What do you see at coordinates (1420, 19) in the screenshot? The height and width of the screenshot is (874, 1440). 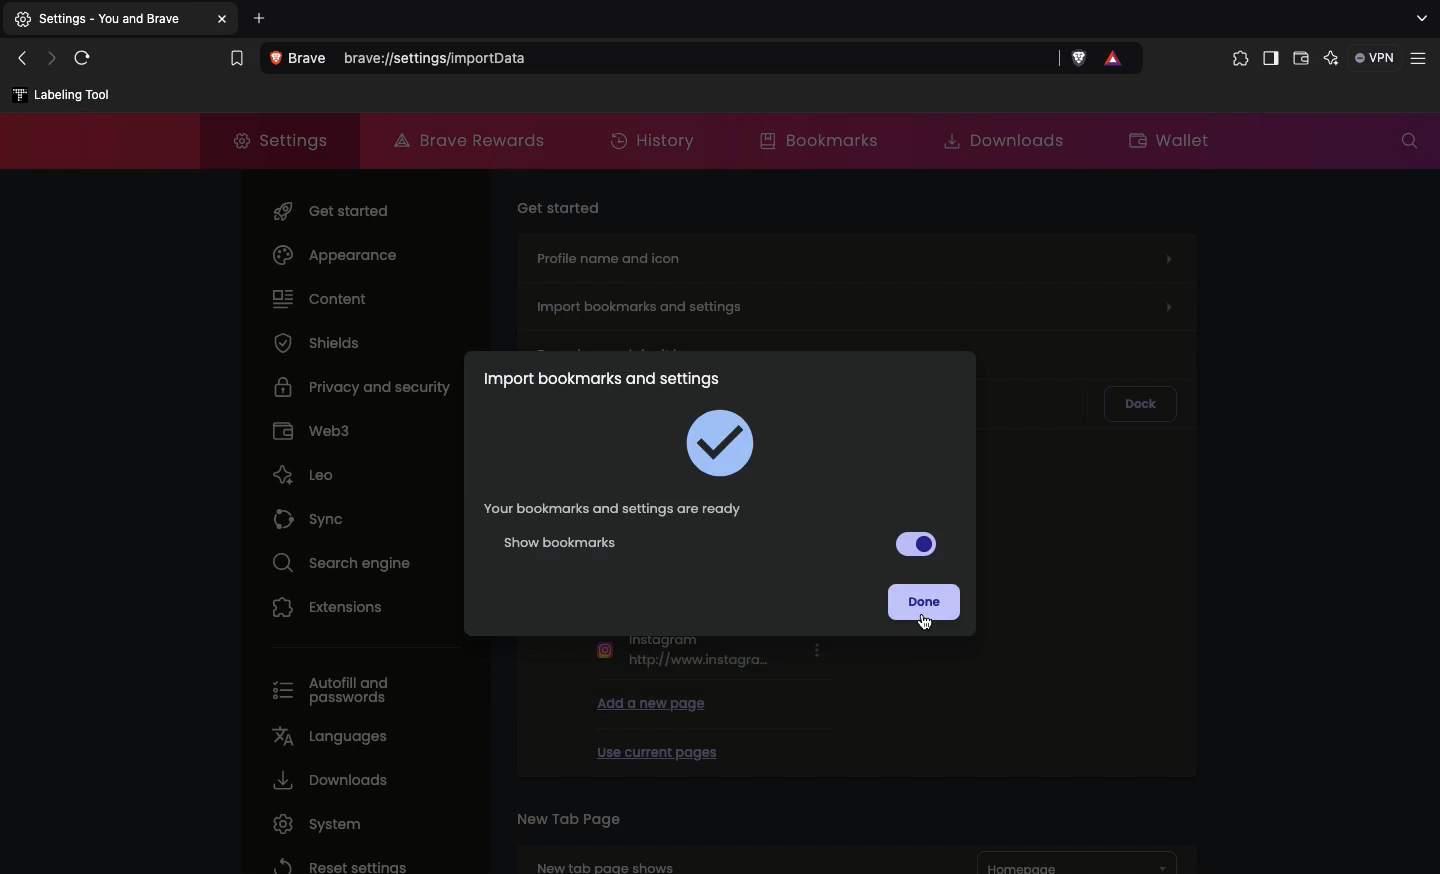 I see `search tabs` at bounding box center [1420, 19].